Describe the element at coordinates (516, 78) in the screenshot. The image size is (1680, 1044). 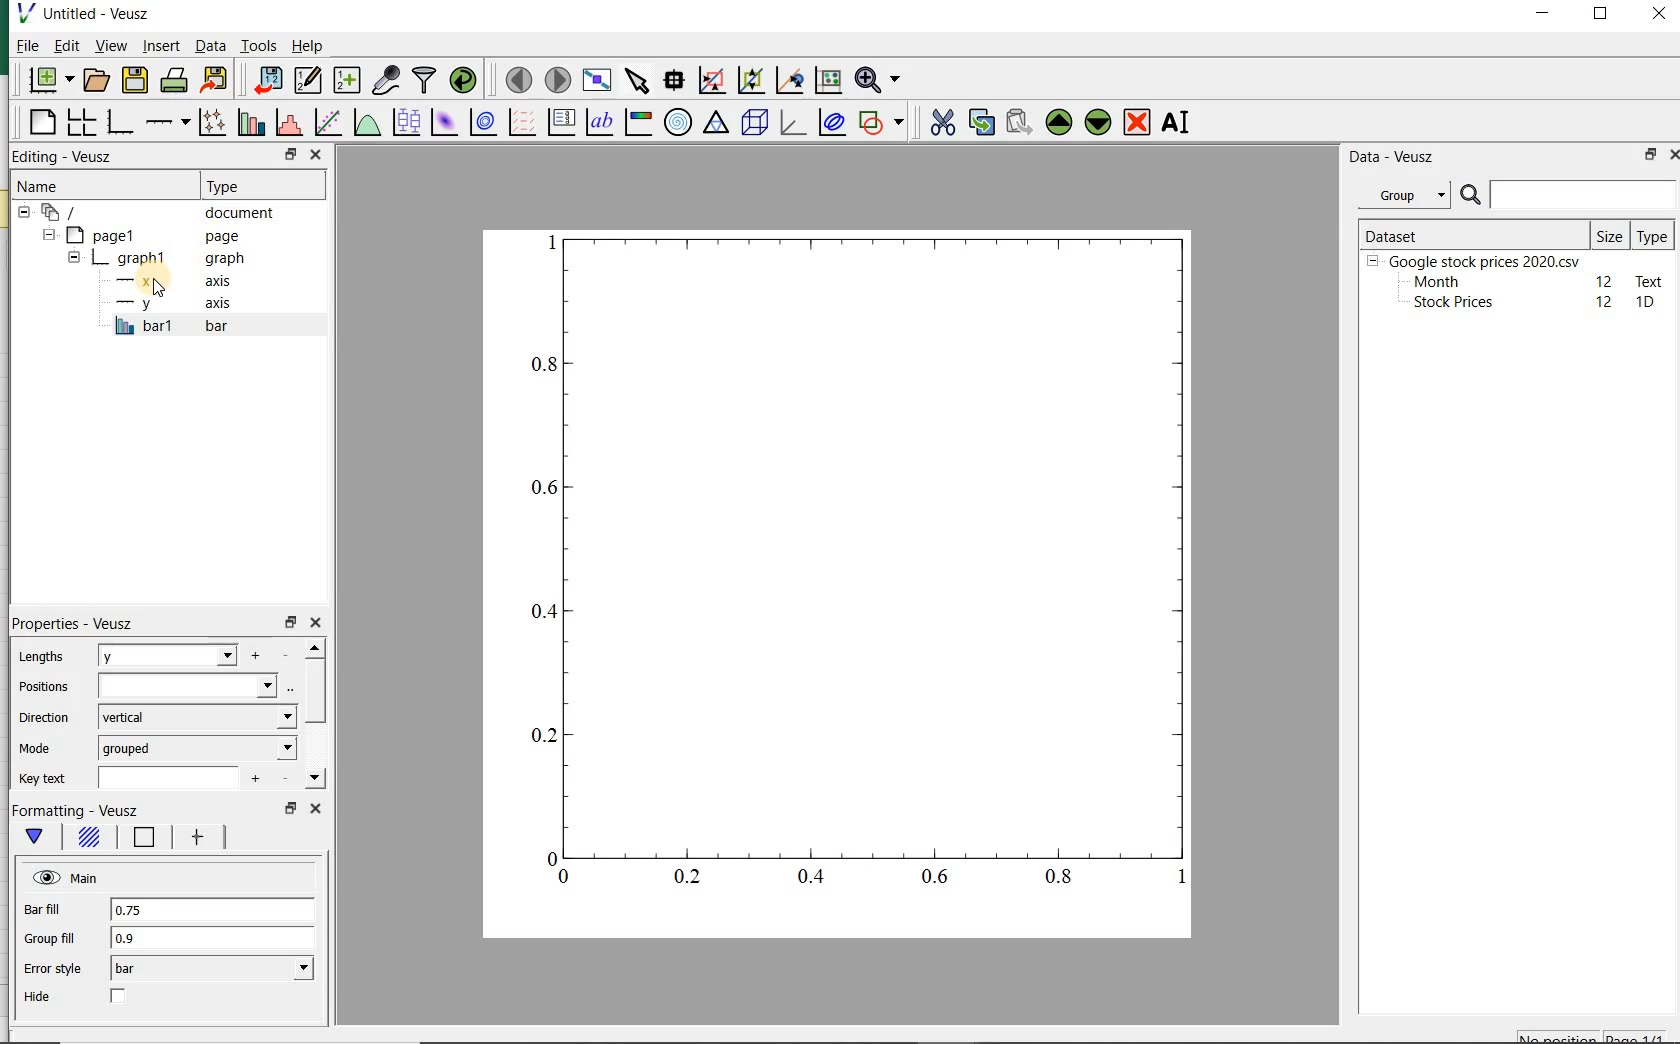
I see `move to the previous page` at that location.